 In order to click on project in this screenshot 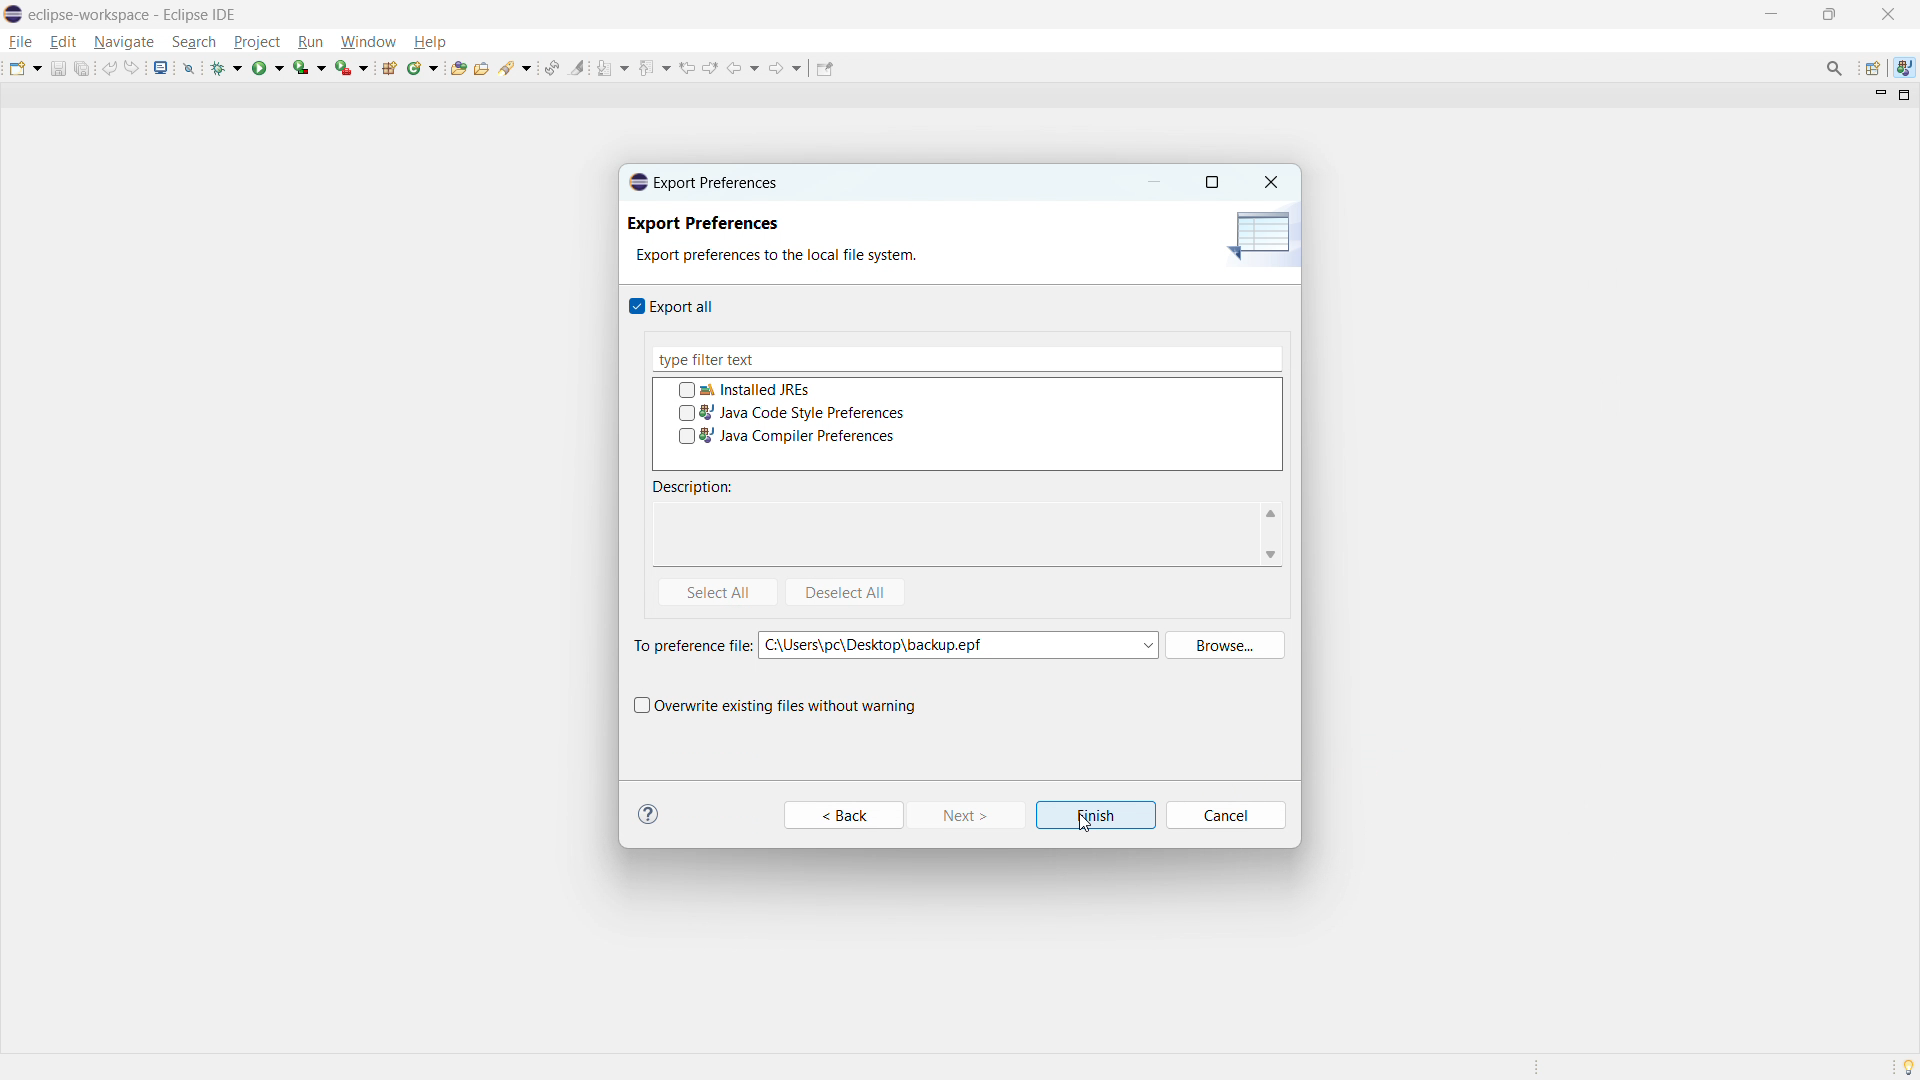, I will do `click(256, 41)`.